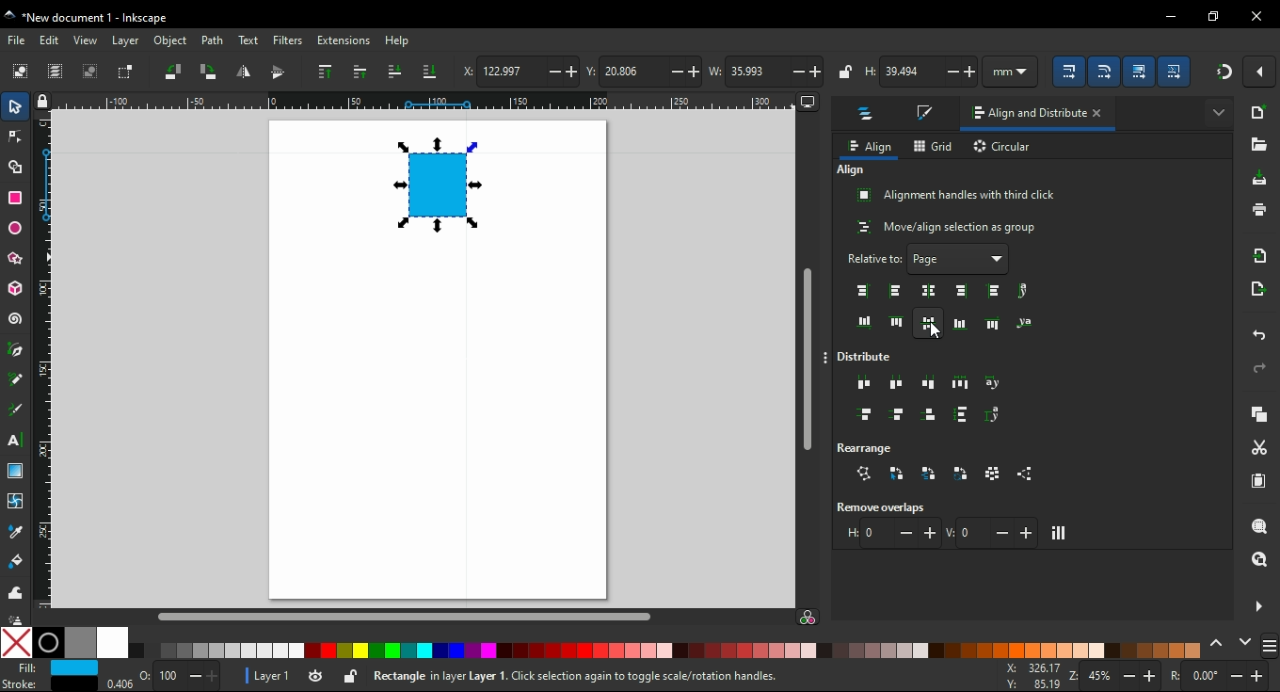 The image size is (1280, 692). I want to click on align text anchors vertically, so click(1023, 322).